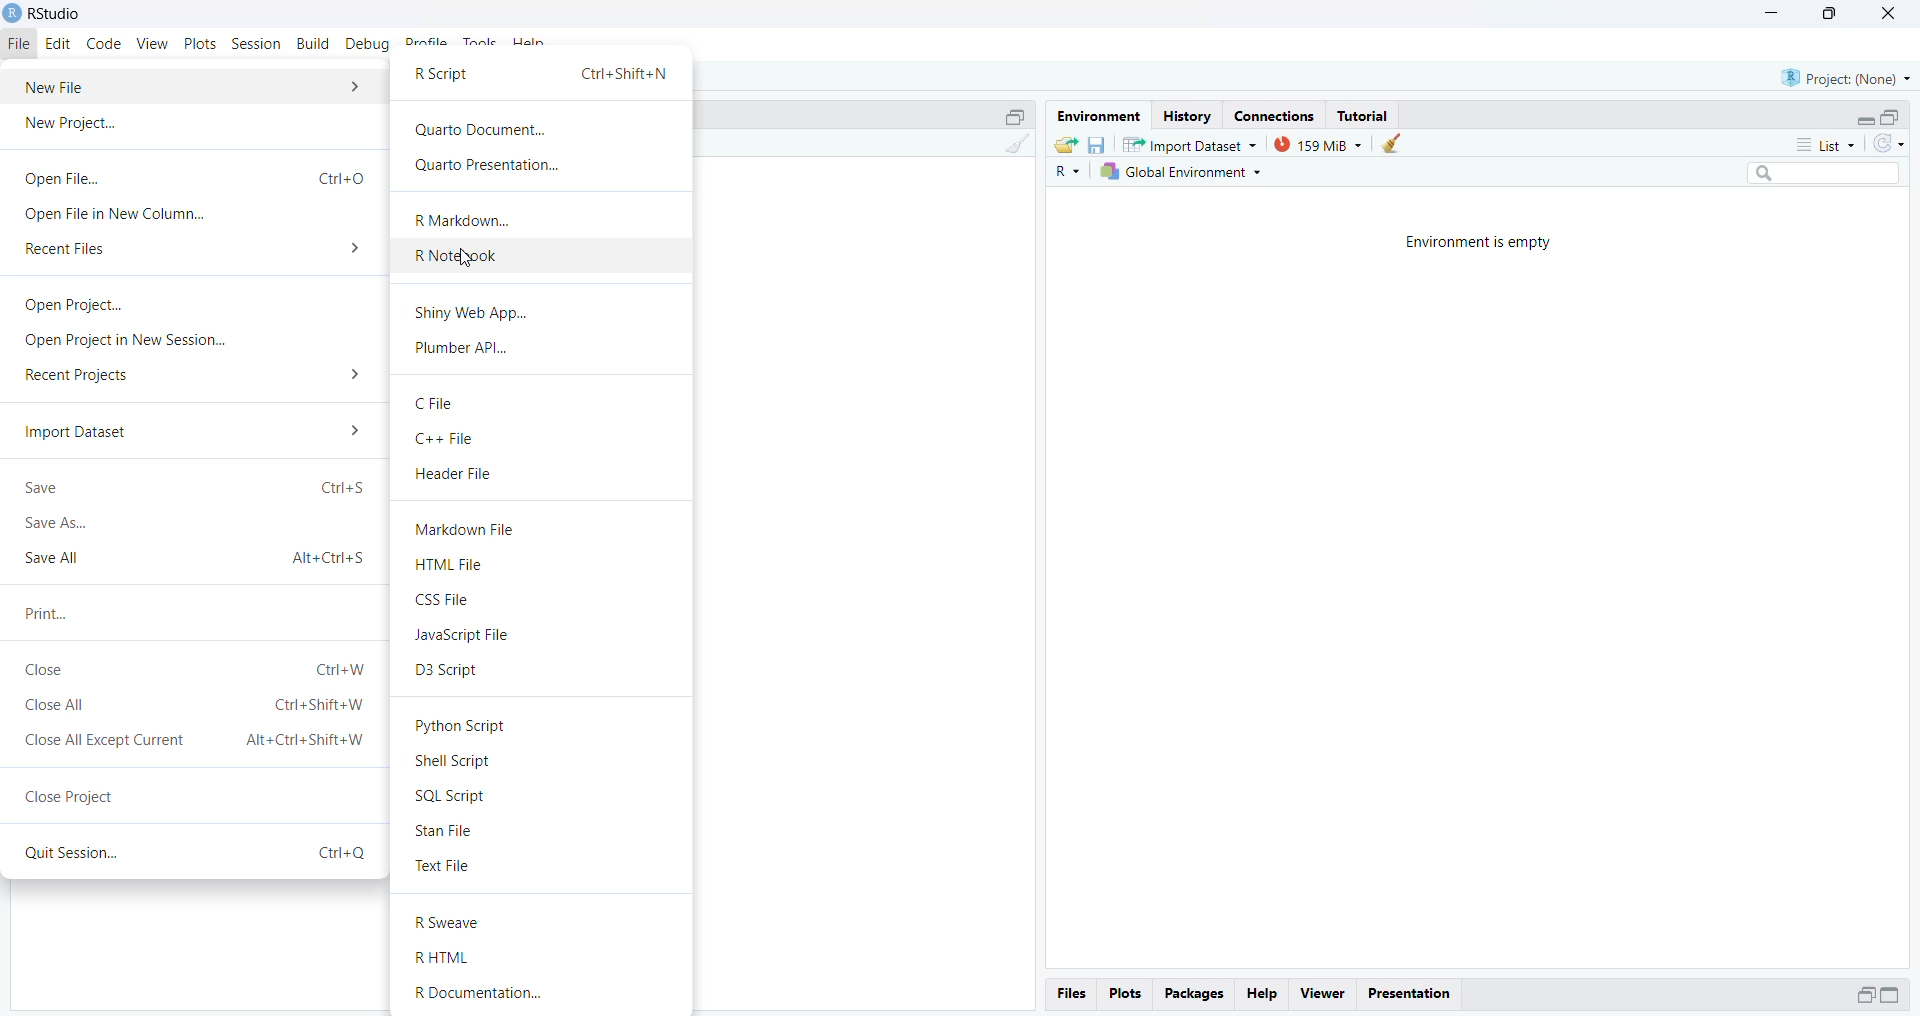  I want to click on Recent Projects >, so click(195, 377).